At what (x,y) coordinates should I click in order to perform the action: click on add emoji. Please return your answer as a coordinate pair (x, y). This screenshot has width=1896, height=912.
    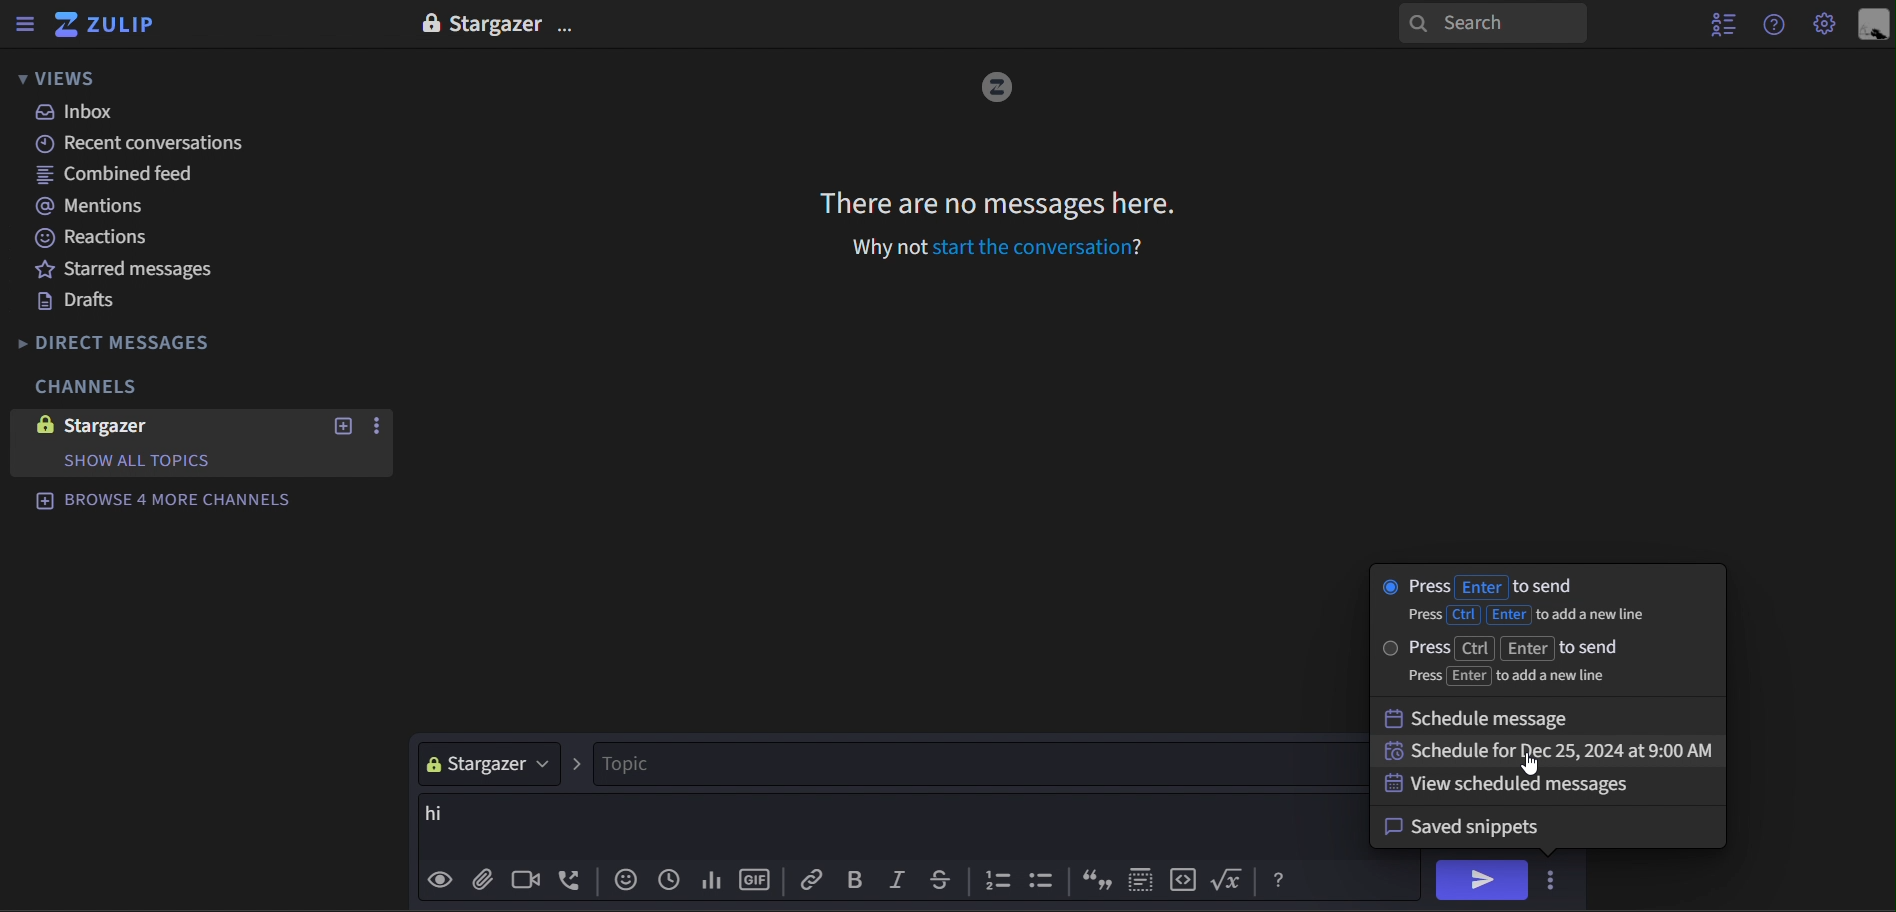
    Looking at the image, I should click on (623, 881).